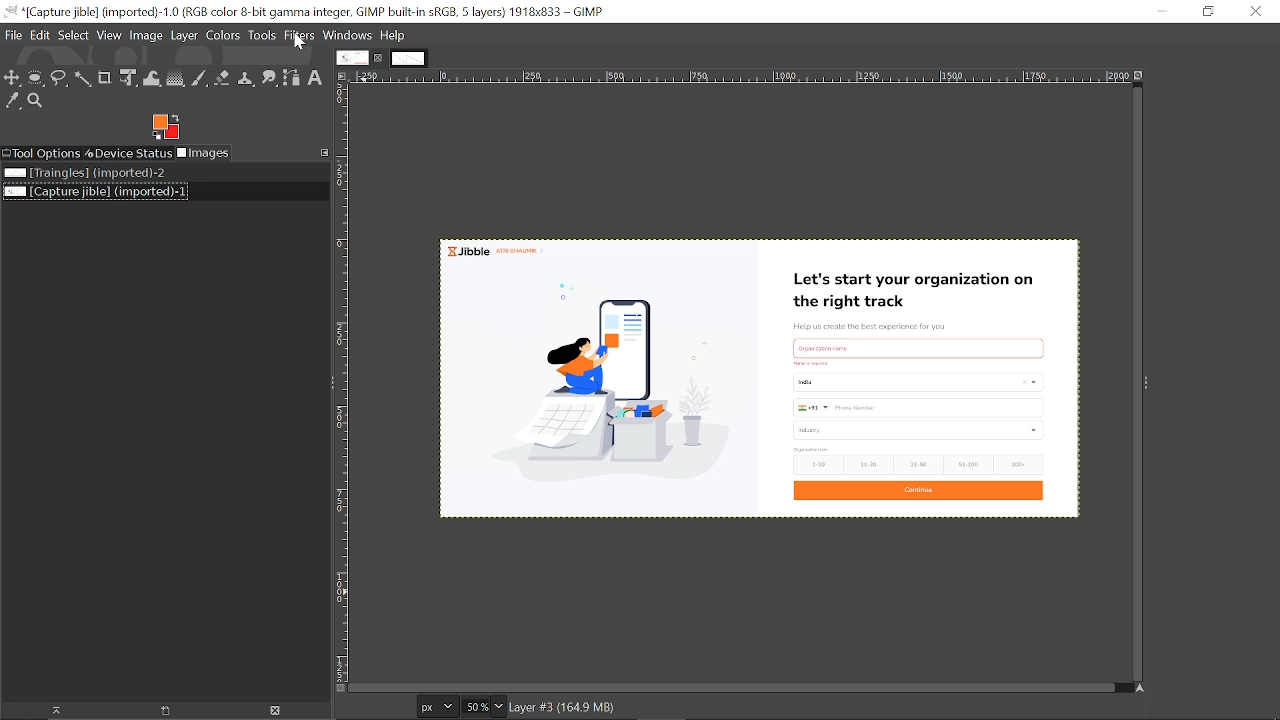 This screenshot has width=1280, height=720. What do you see at coordinates (201, 79) in the screenshot?
I see `Paintbrush tool` at bounding box center [201, 79].